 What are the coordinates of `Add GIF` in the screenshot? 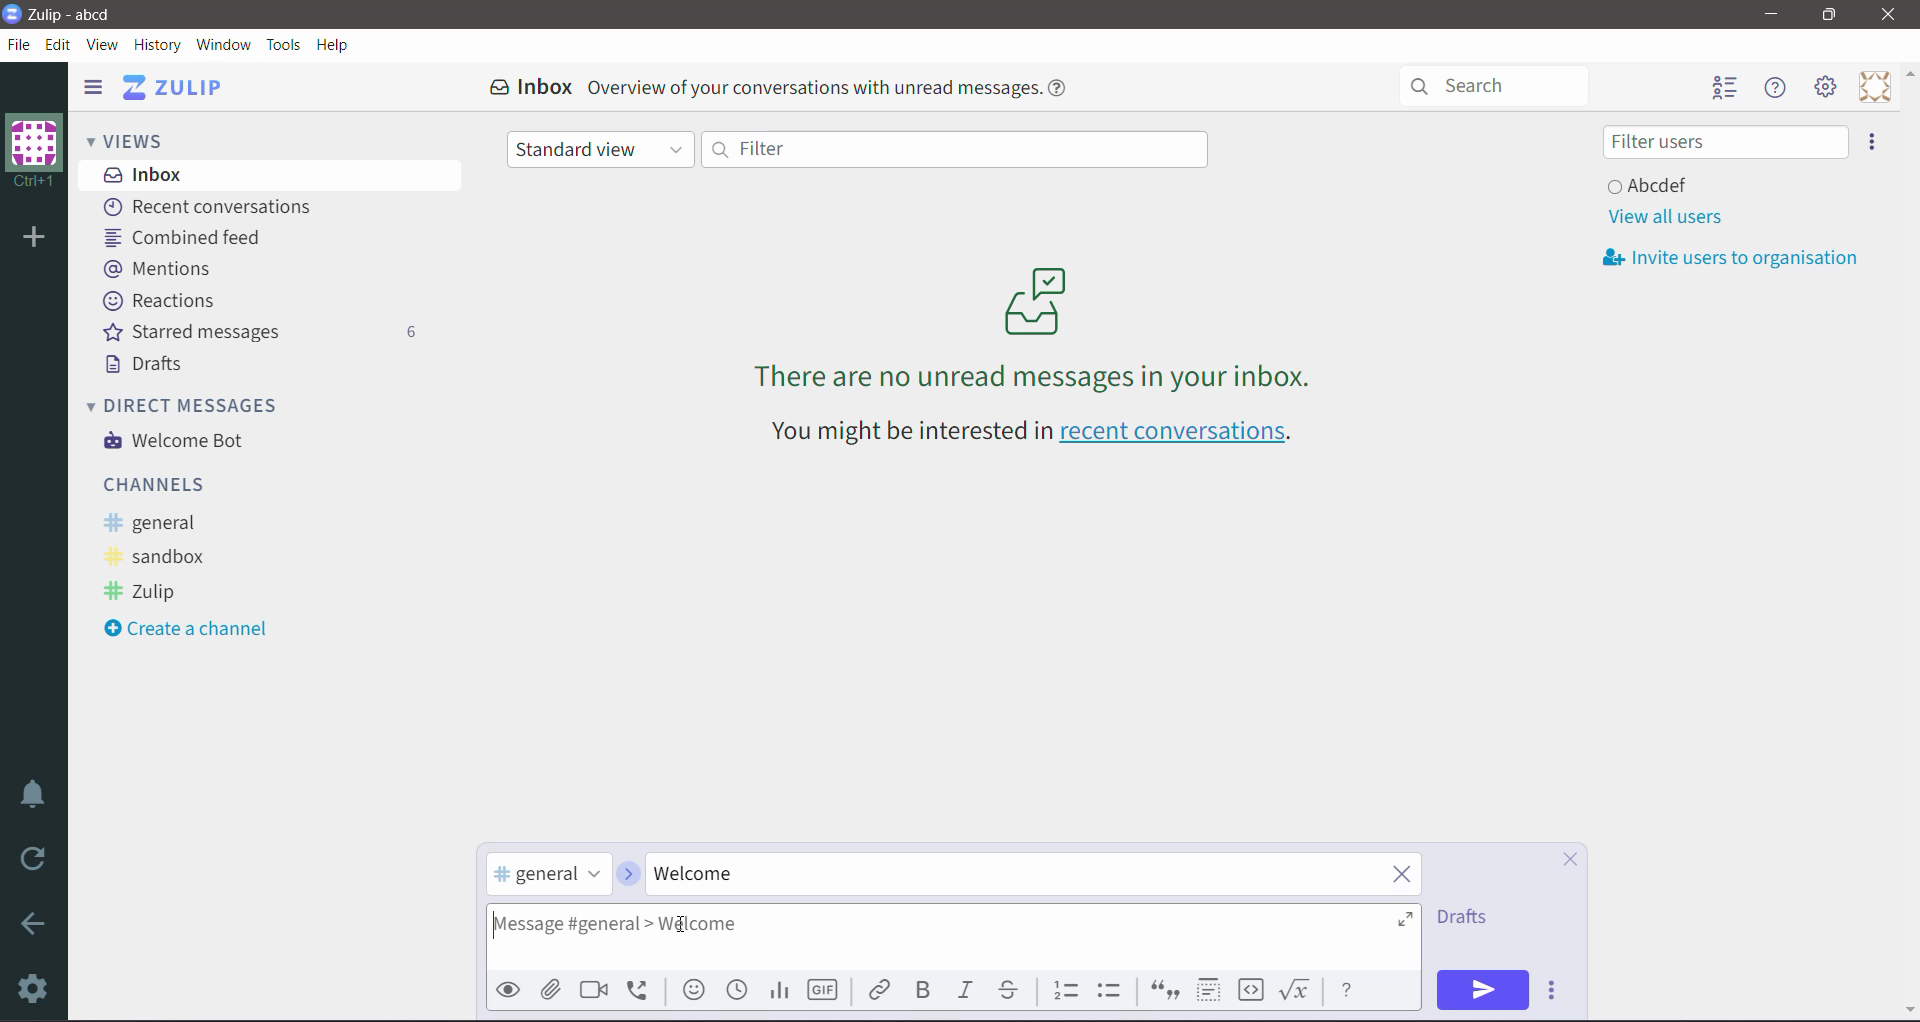 It's located at (821, 991).